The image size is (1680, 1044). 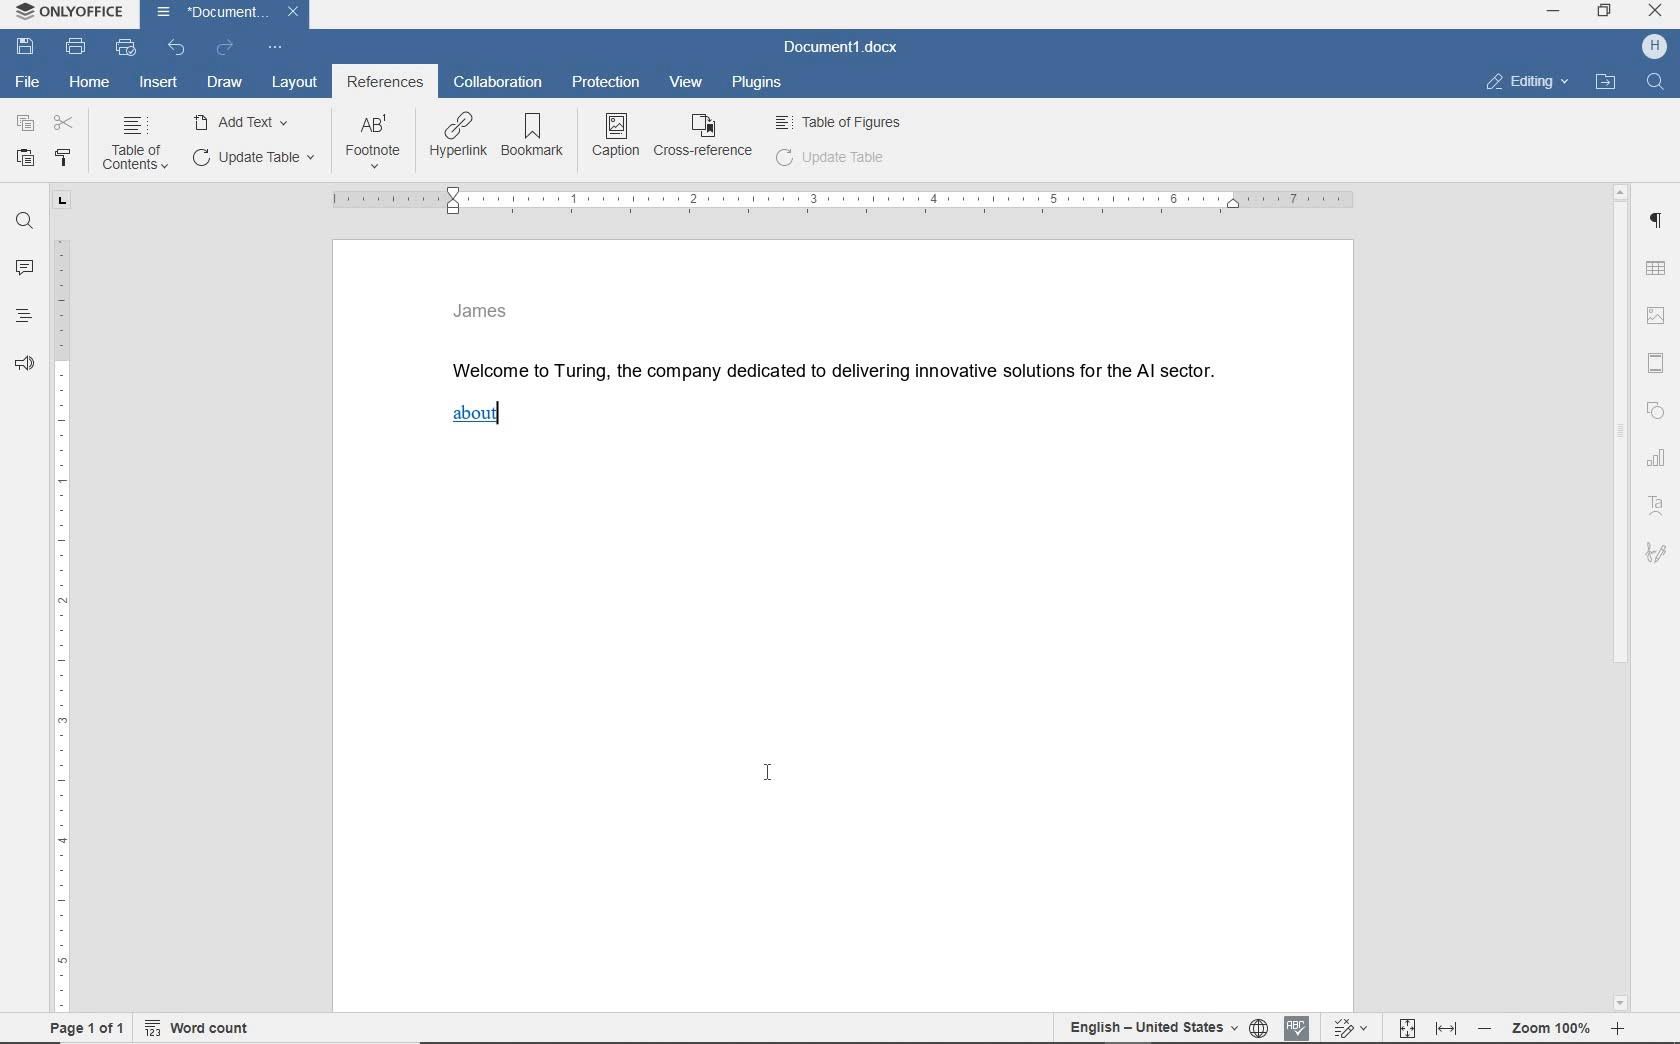 I want to click on zoom 100%, so click(x=1557, y=1031).